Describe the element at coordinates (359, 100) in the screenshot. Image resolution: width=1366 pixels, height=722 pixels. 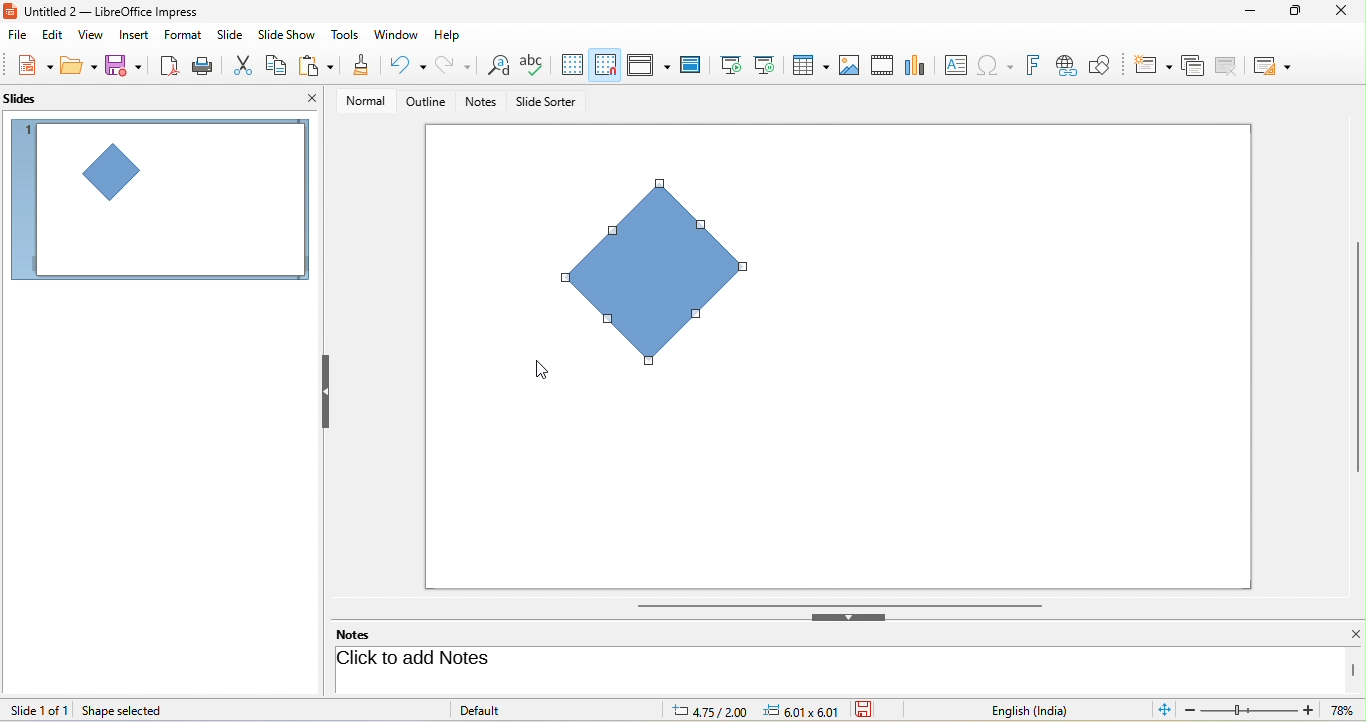
I see `normal` at that location.